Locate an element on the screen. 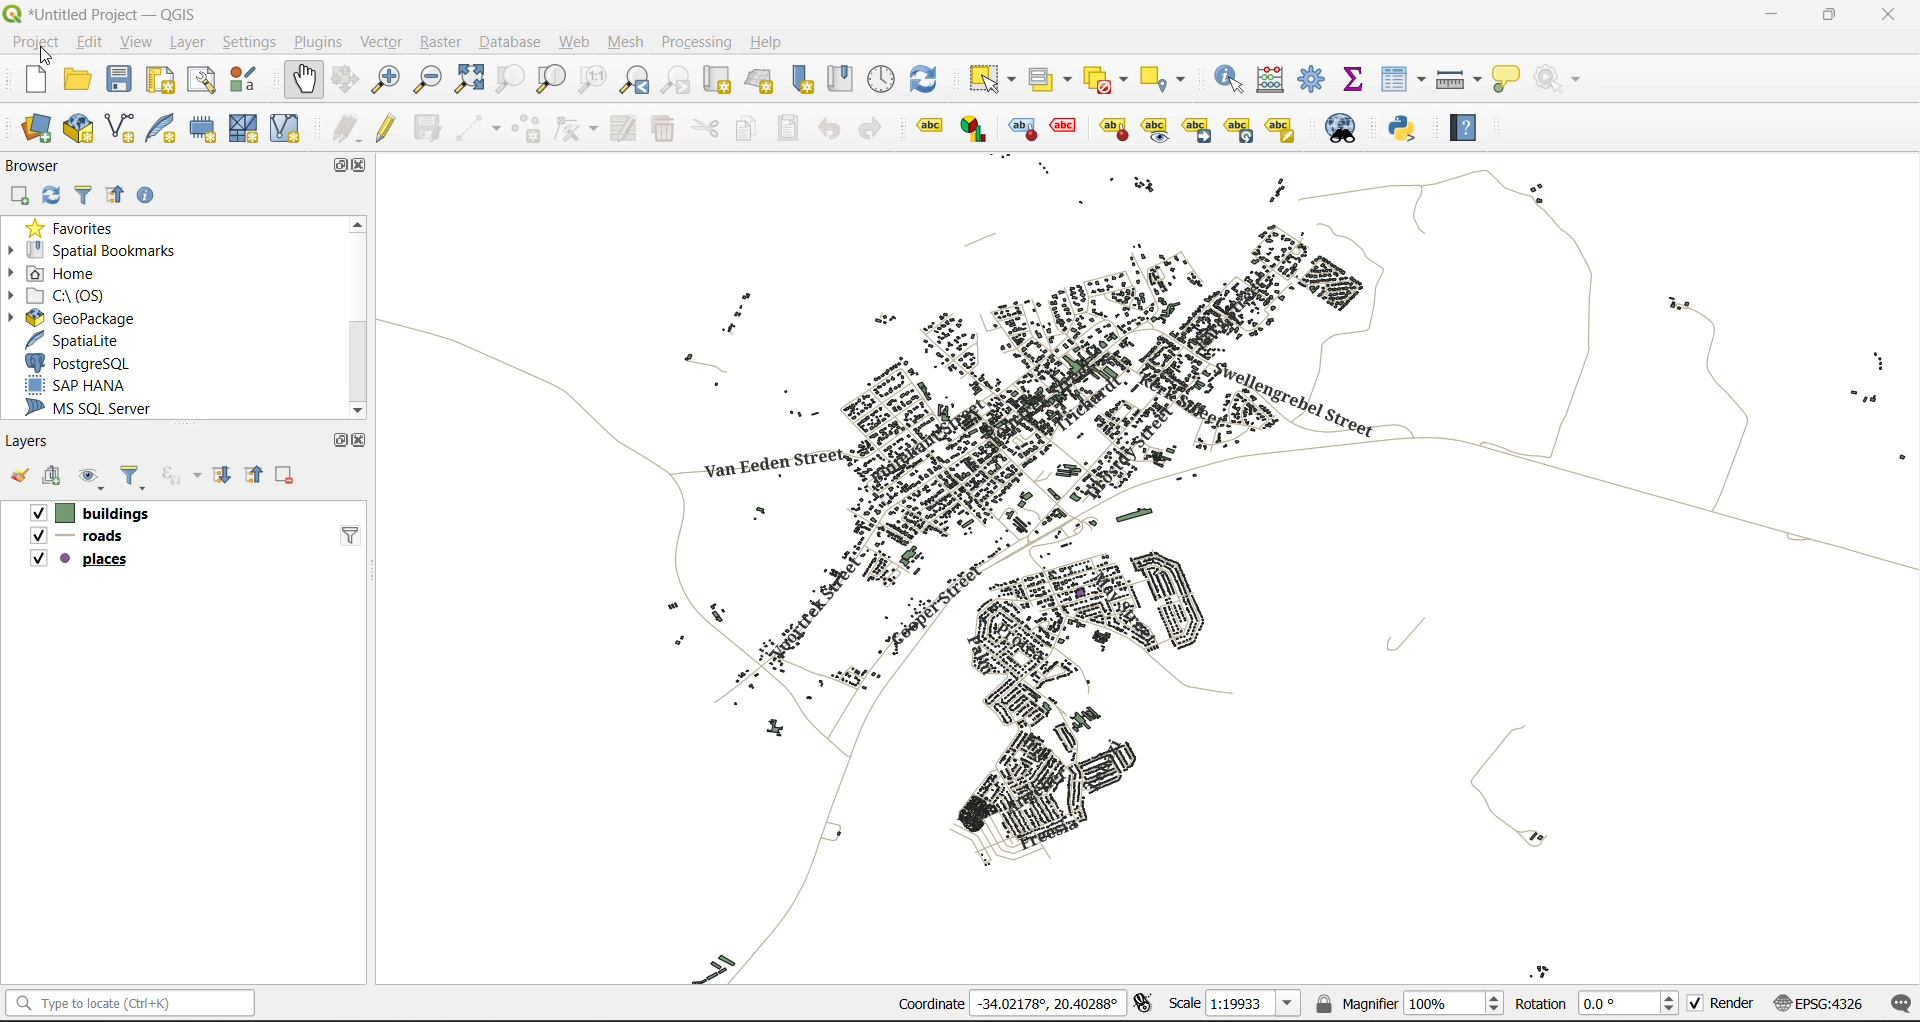 The width and height of the screenshot is (1920, 1022). metasearch is located at coordinates (1343, 128).